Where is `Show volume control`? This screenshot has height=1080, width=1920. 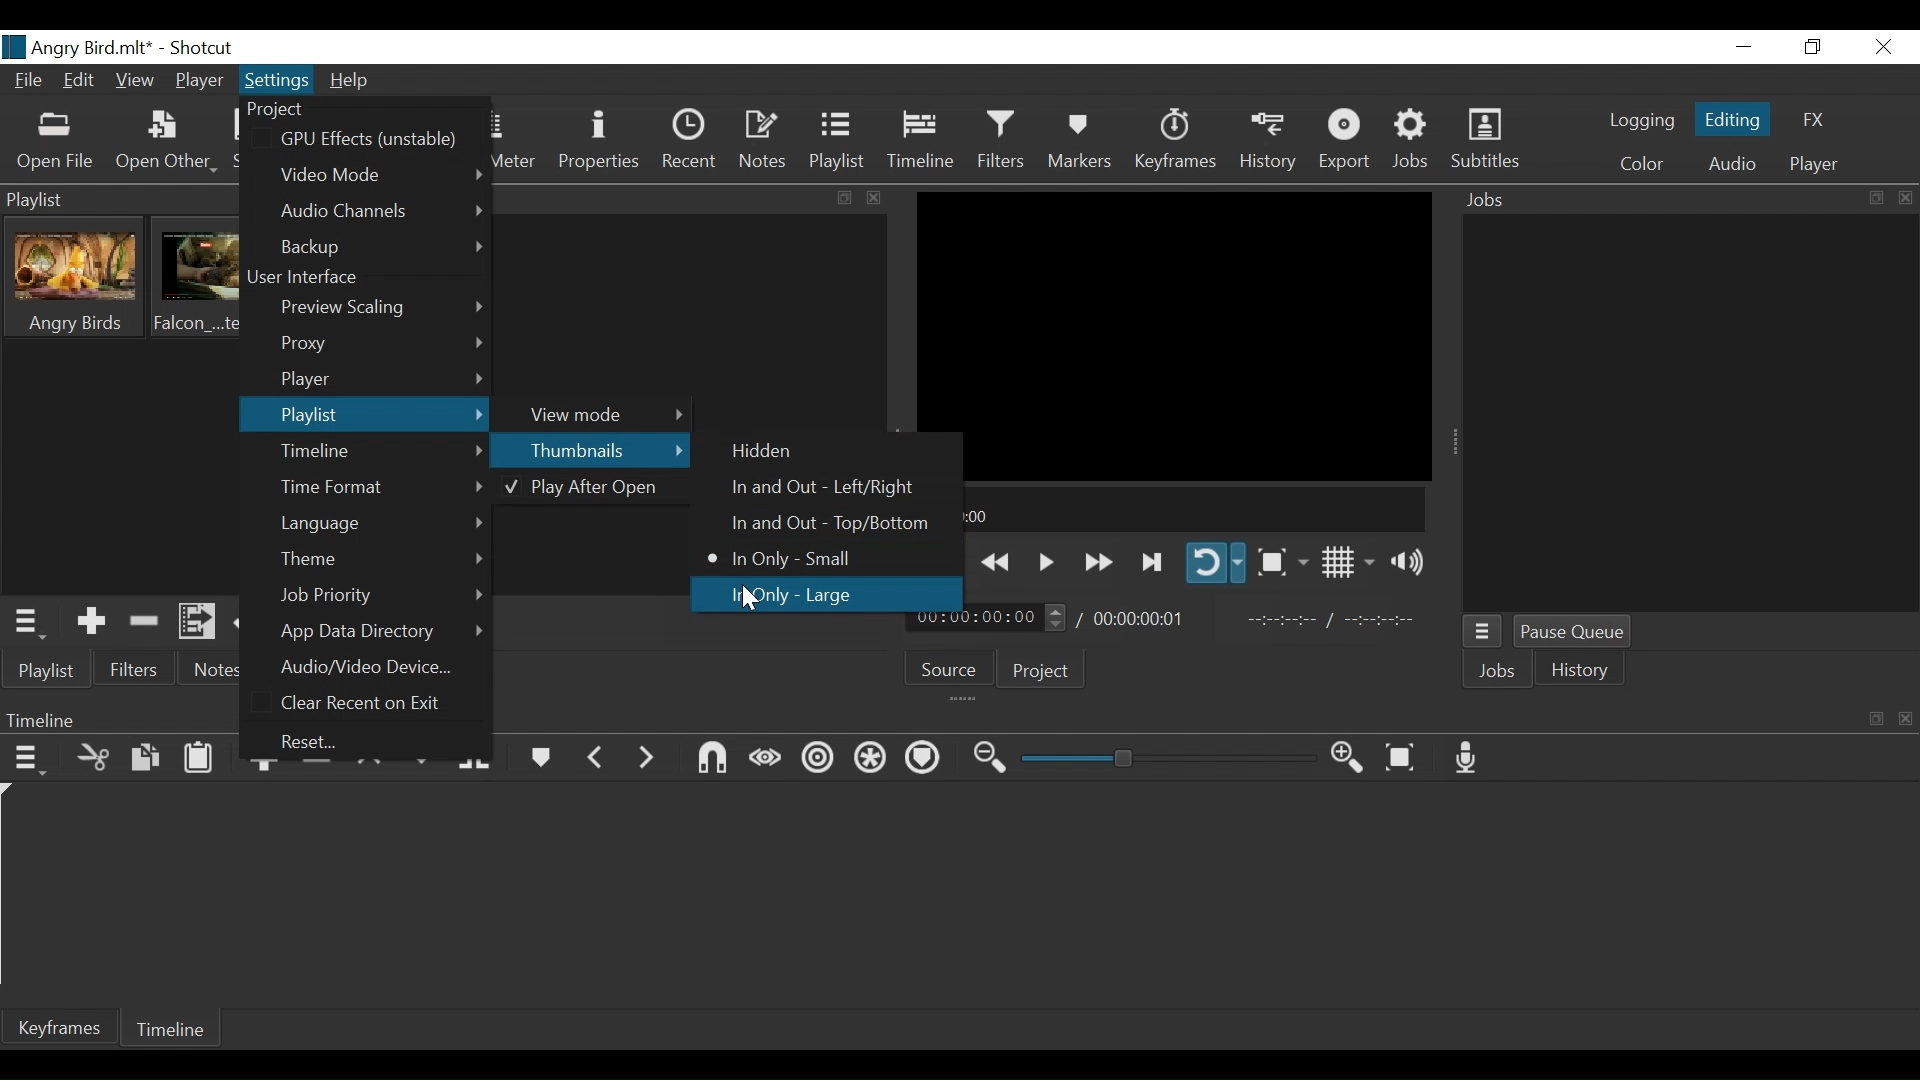 Show volume control is located at coordinates (1405, 562).